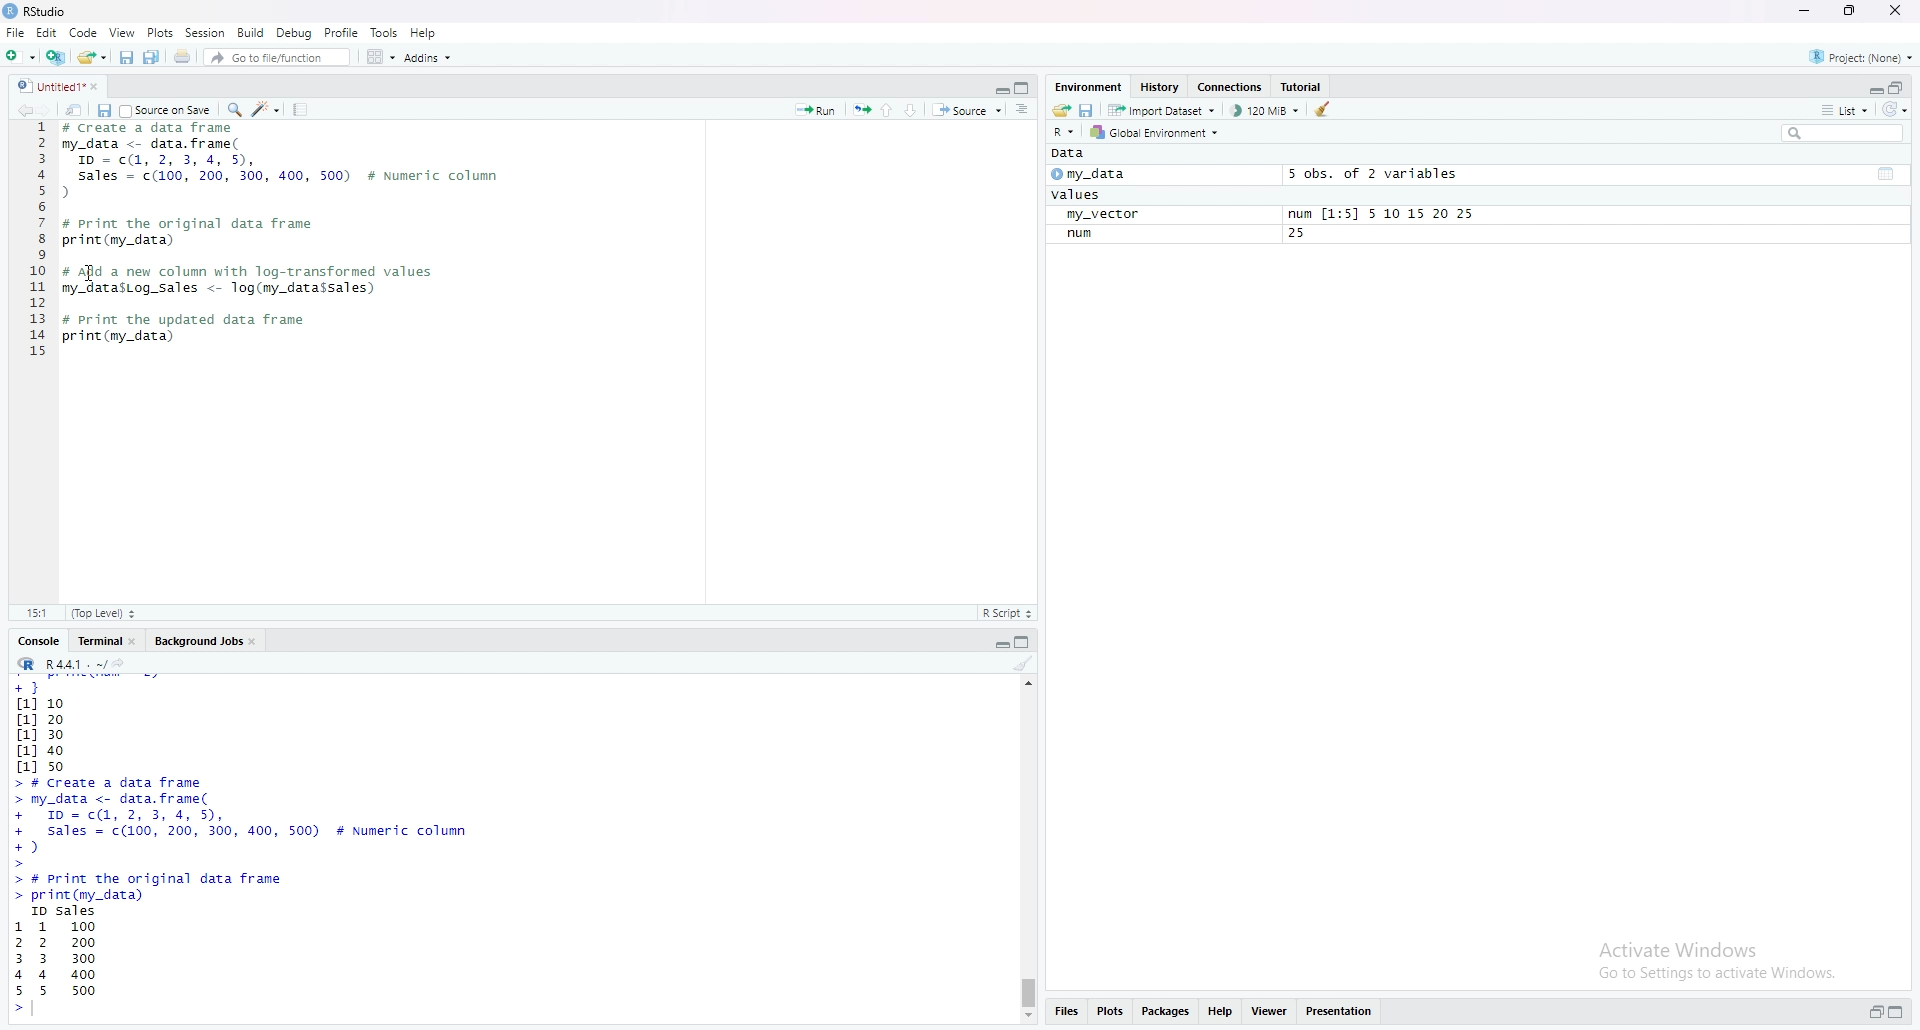 The width and height of the screenshot is (1920, 1030). I want to click on search field, so click(1840, 135).